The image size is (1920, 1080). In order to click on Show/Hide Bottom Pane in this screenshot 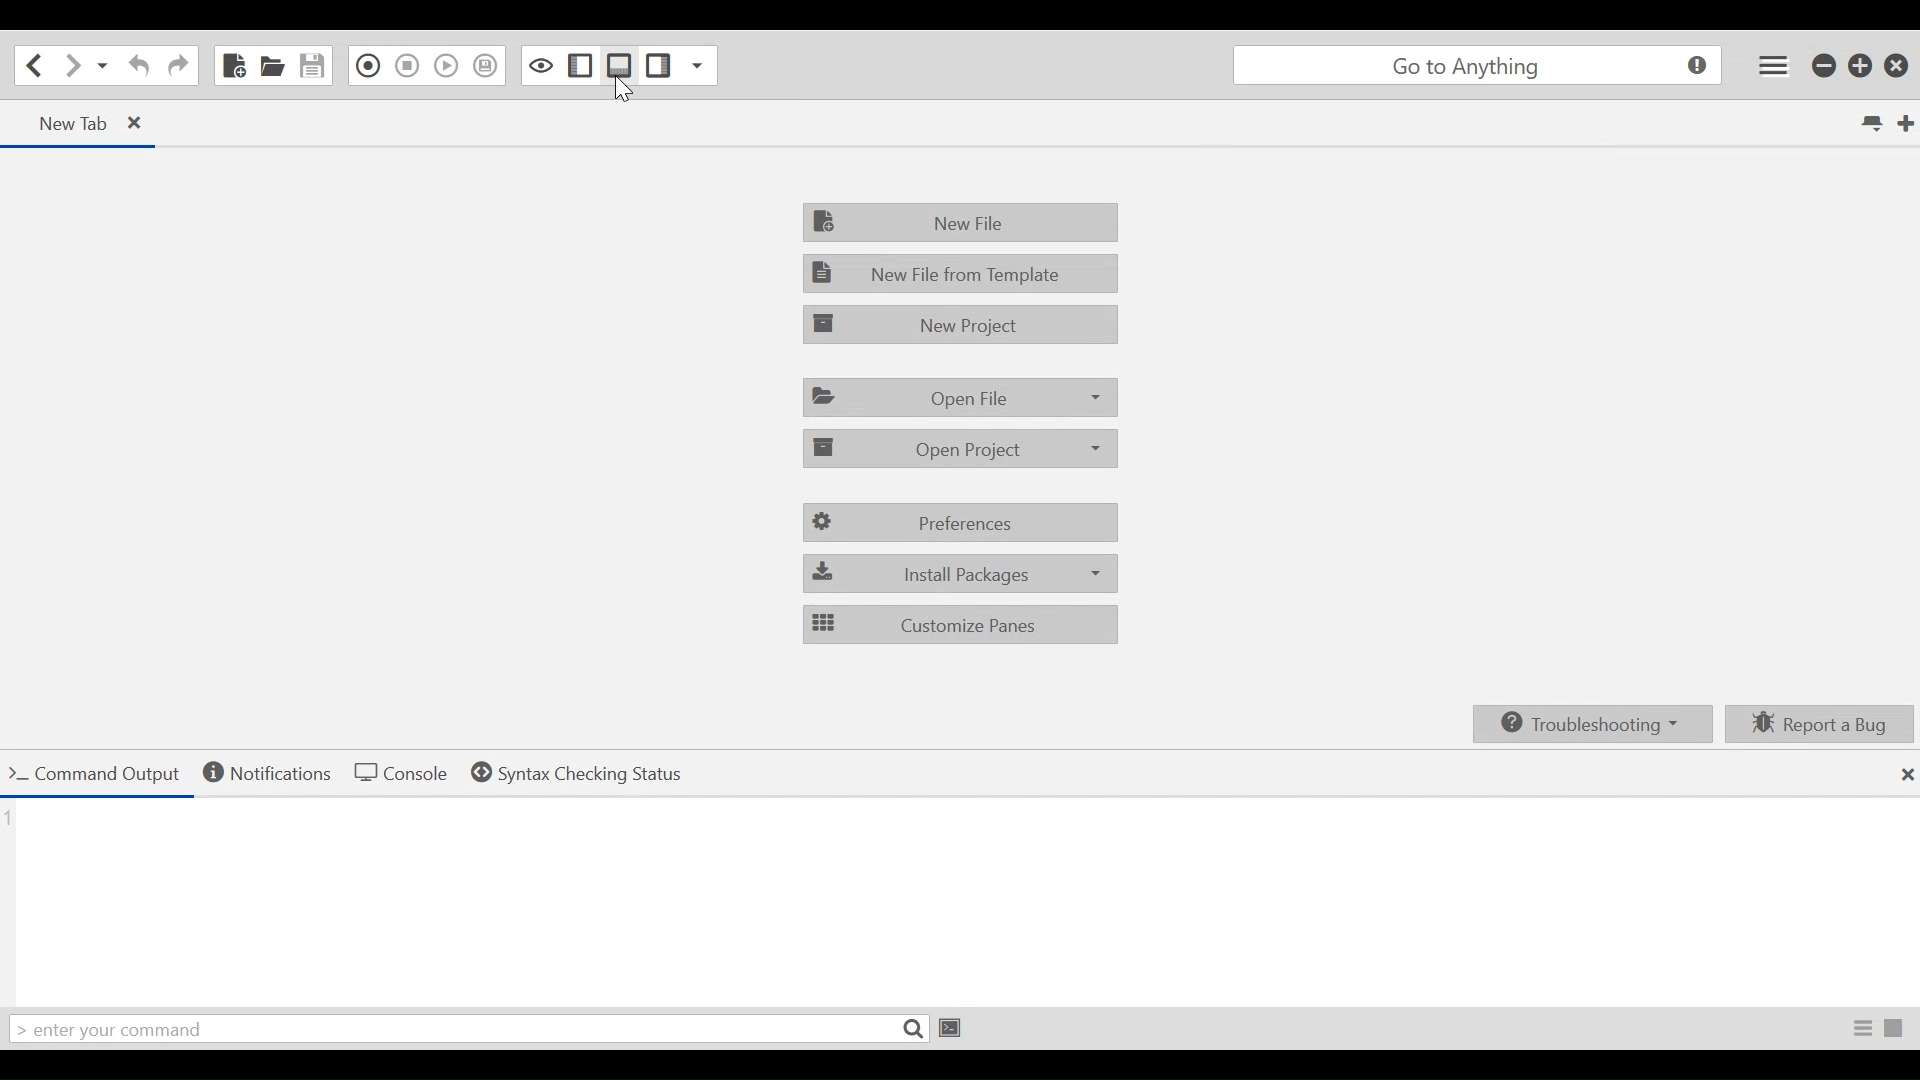, I will do `click(621, 66)`.